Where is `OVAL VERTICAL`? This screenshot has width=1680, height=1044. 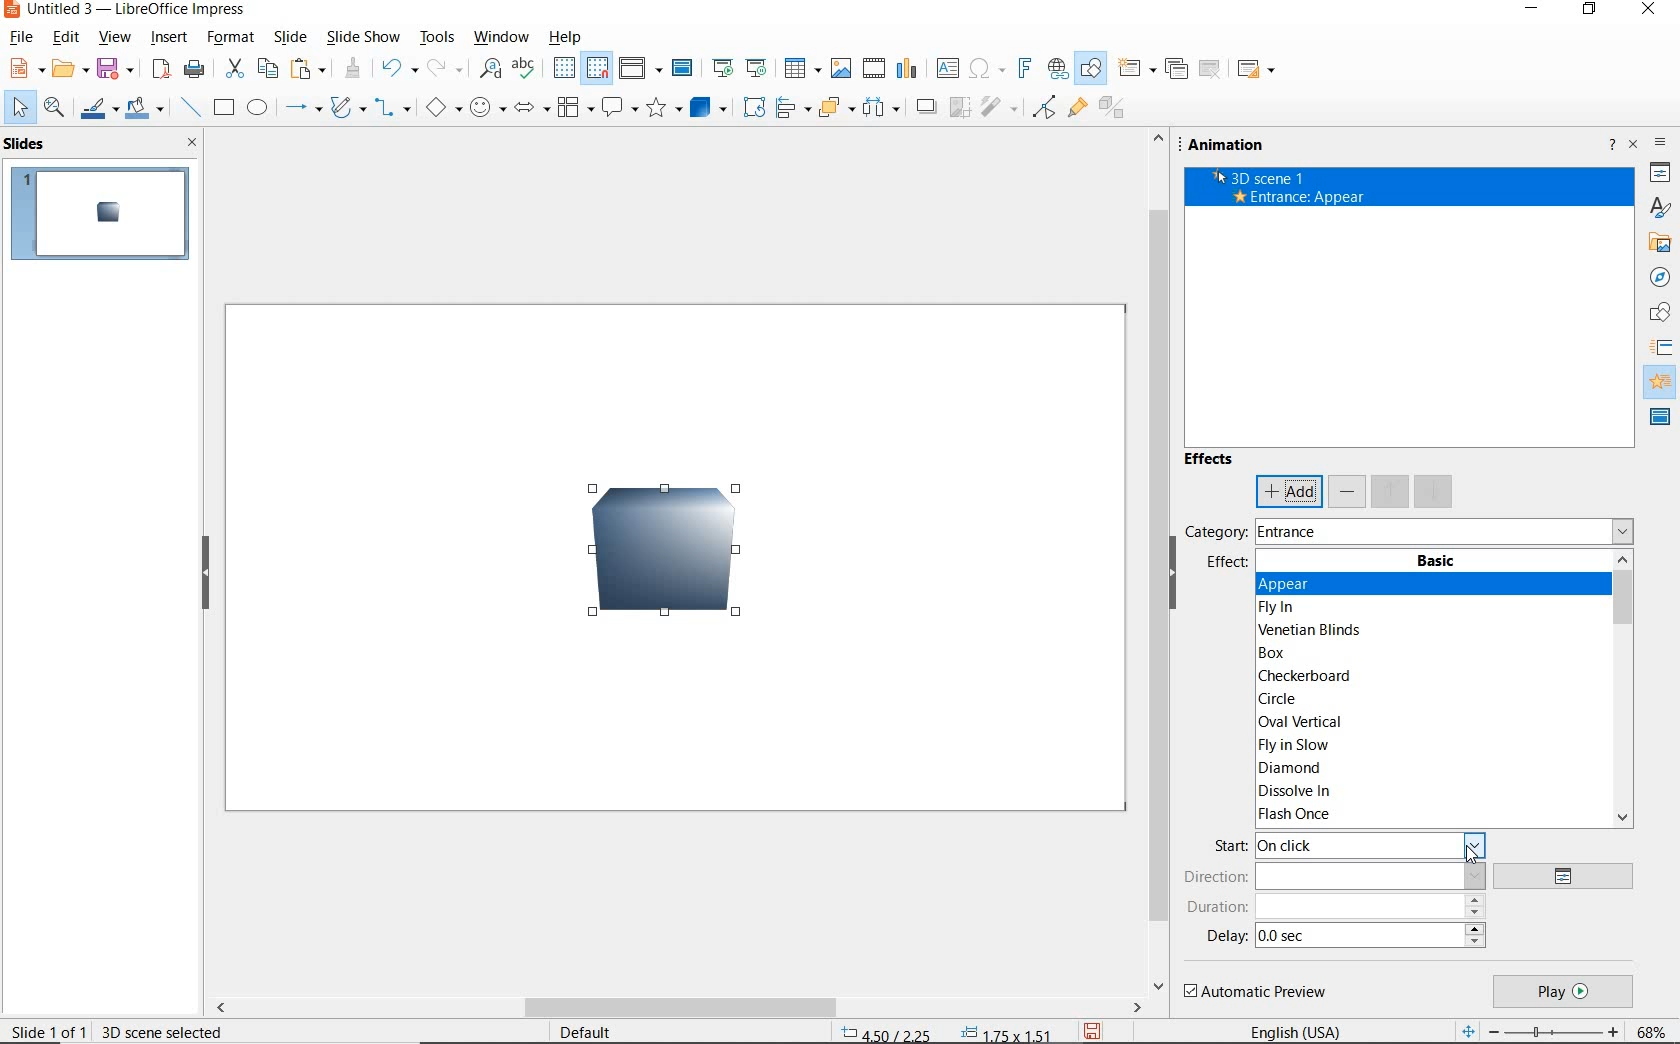
OVAL VERTICAL is located at coordinates (1299, 721).